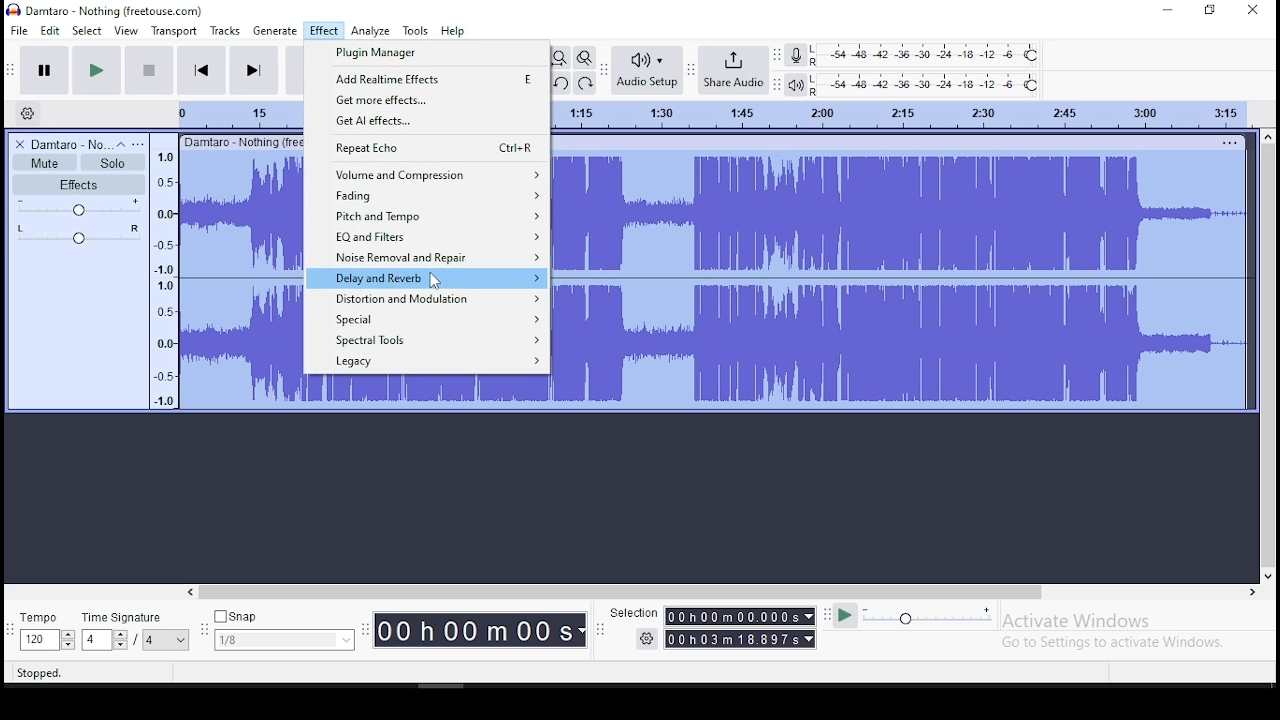 The image size is (1280, 720). I want to click on , so click(363, 632).